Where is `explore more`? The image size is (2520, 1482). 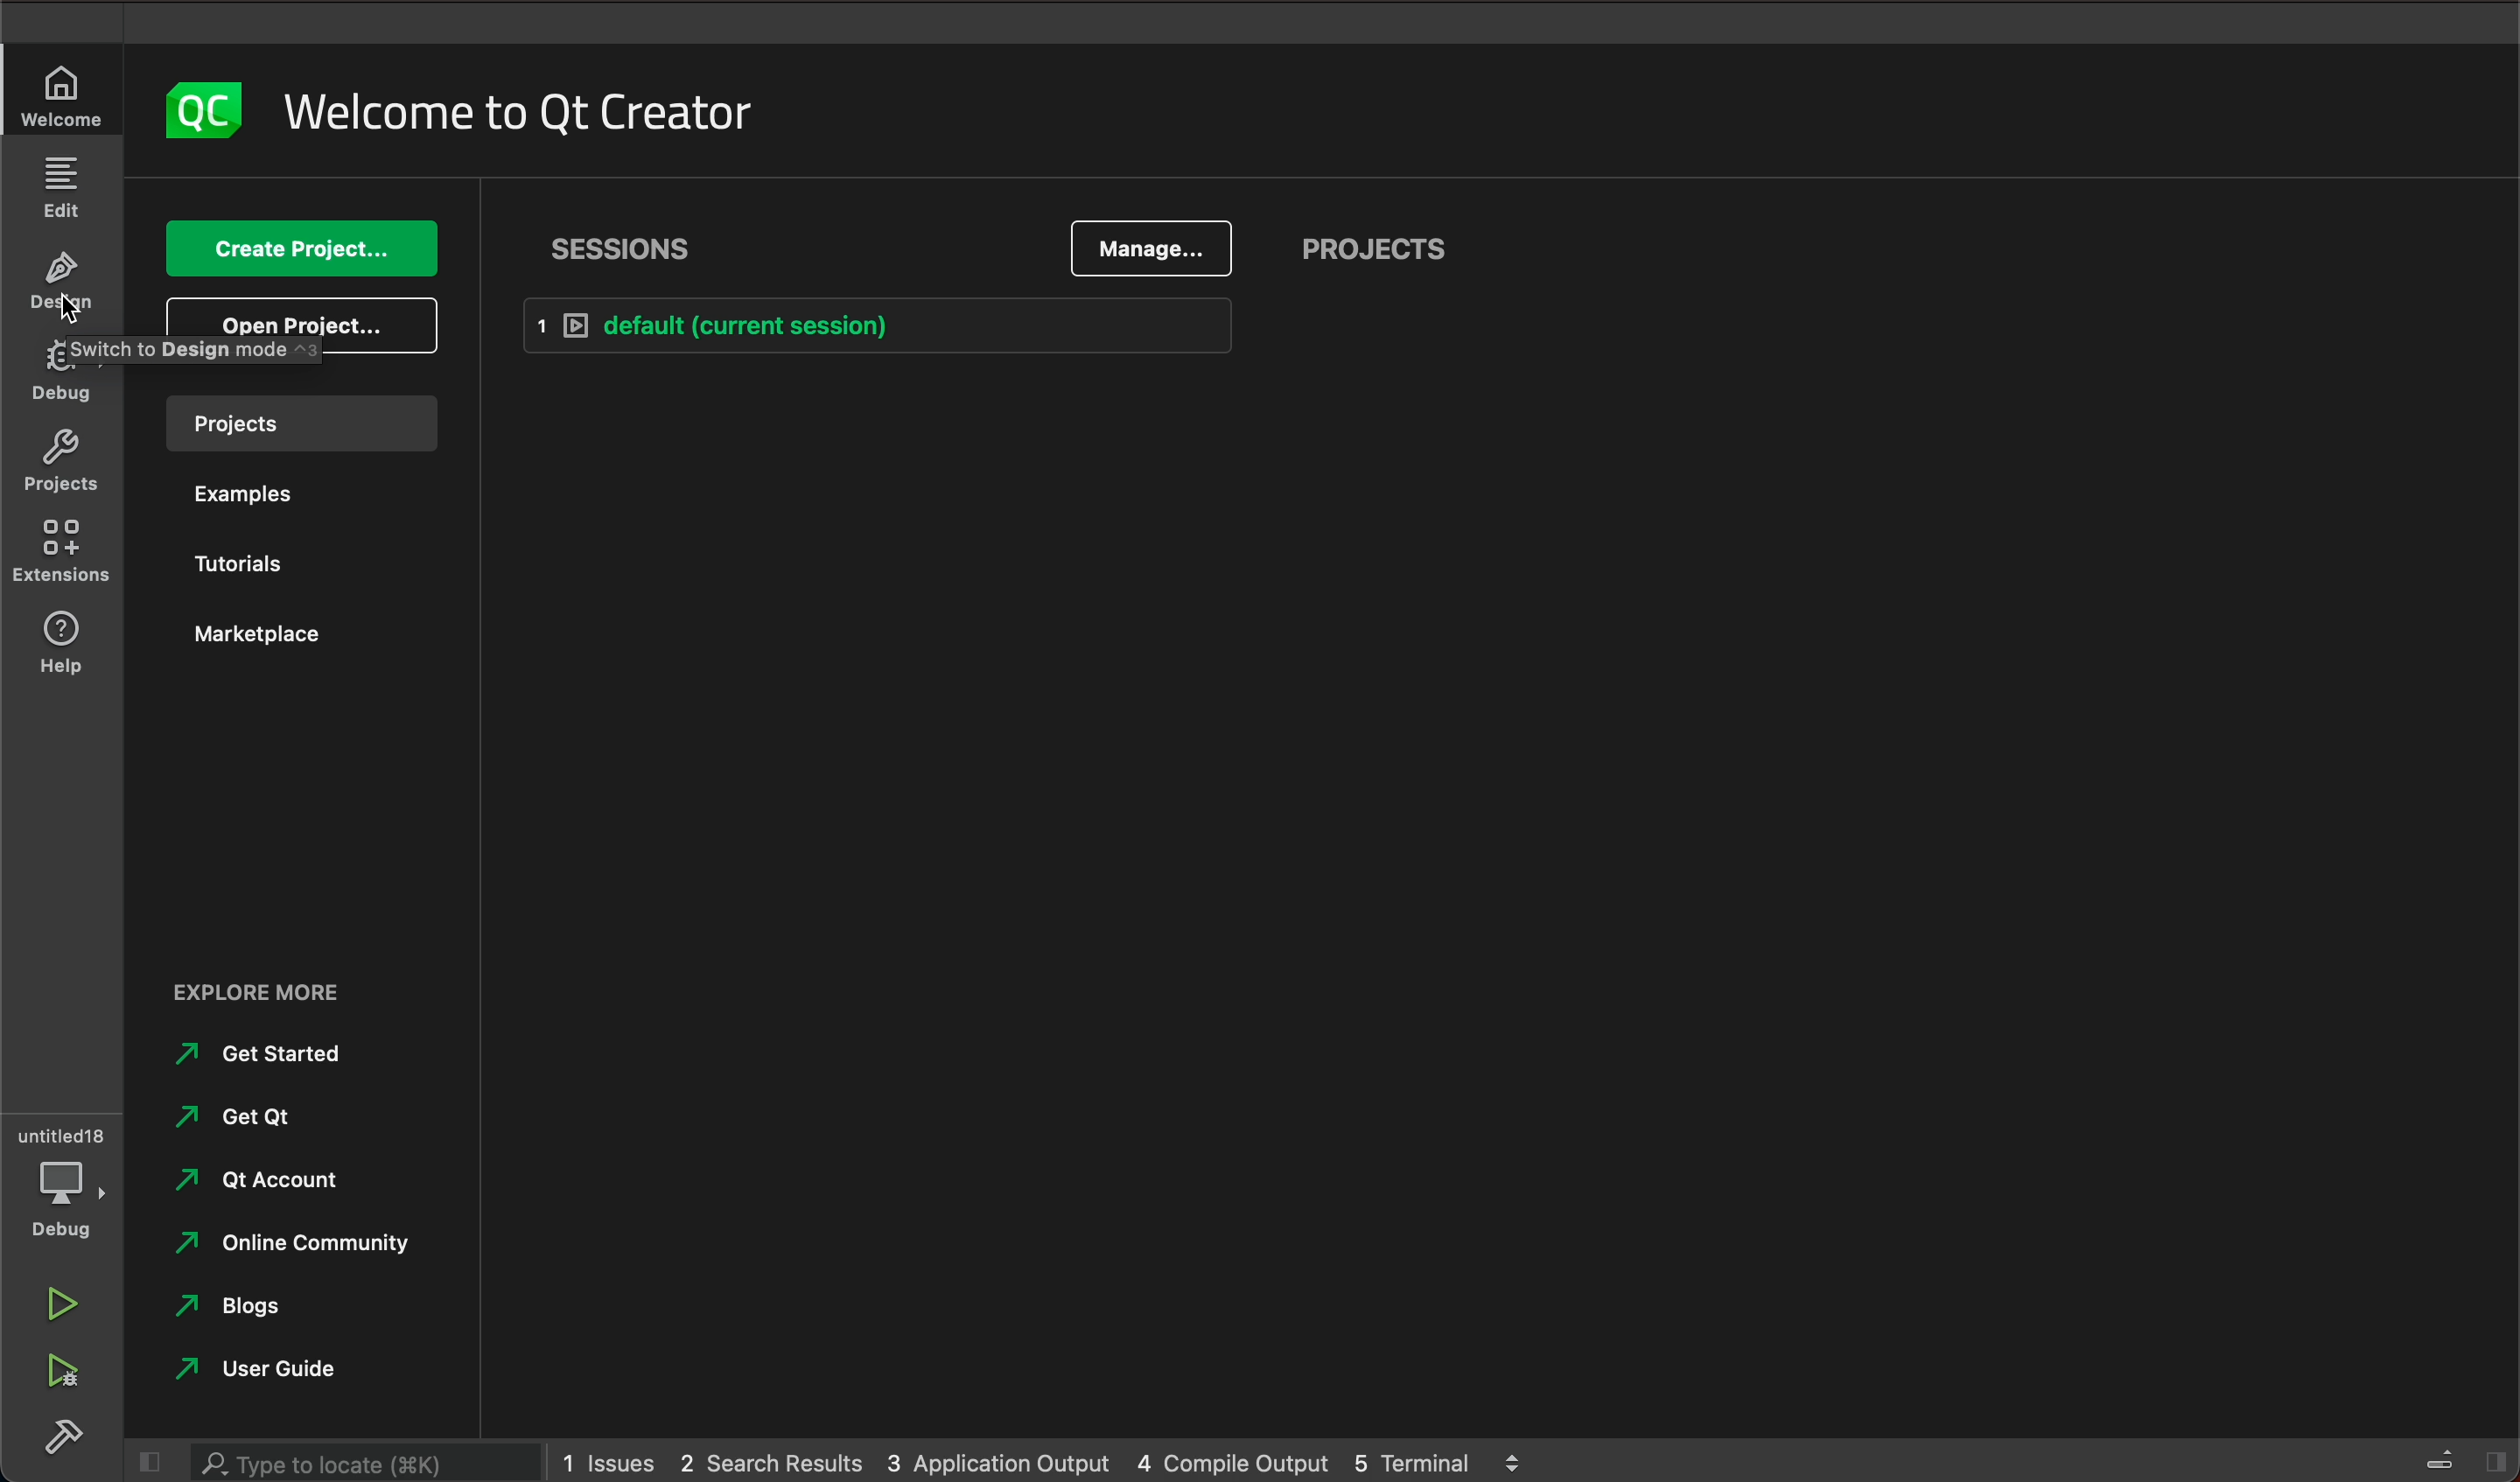
explore more is located at coordinates (271, 991).